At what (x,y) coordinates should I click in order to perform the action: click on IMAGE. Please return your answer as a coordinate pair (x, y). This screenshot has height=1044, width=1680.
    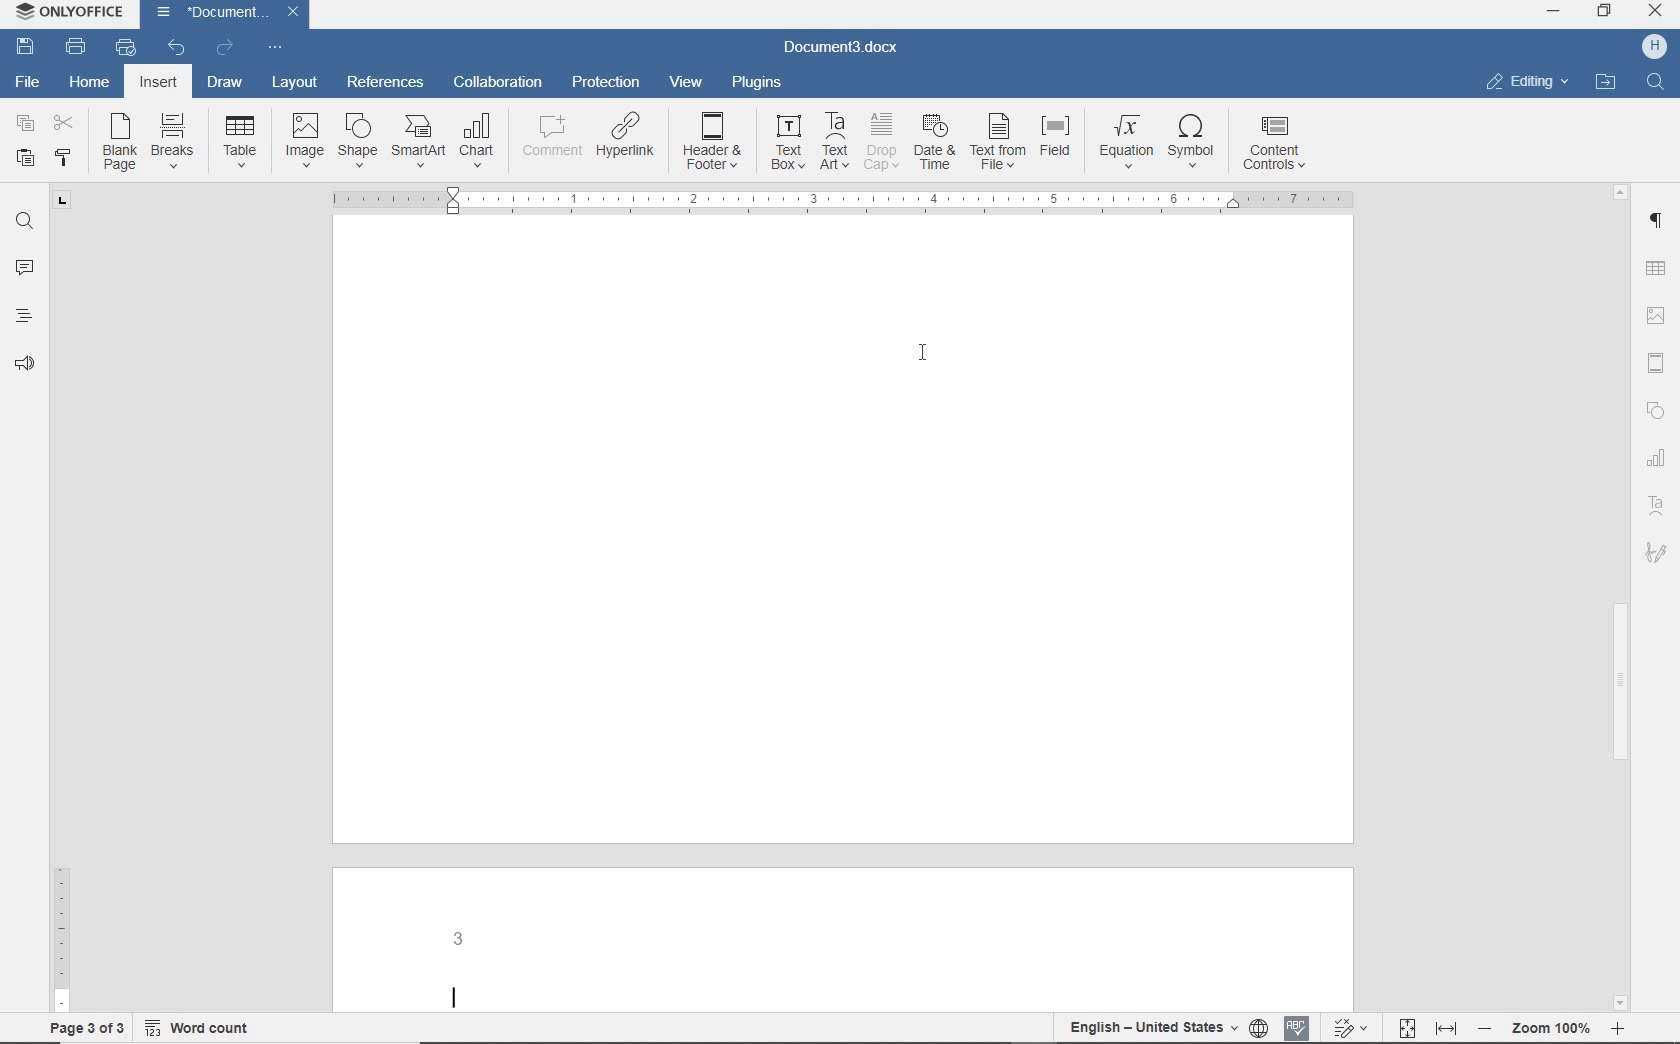
    Looking at the image, I should click on (1658, 317).